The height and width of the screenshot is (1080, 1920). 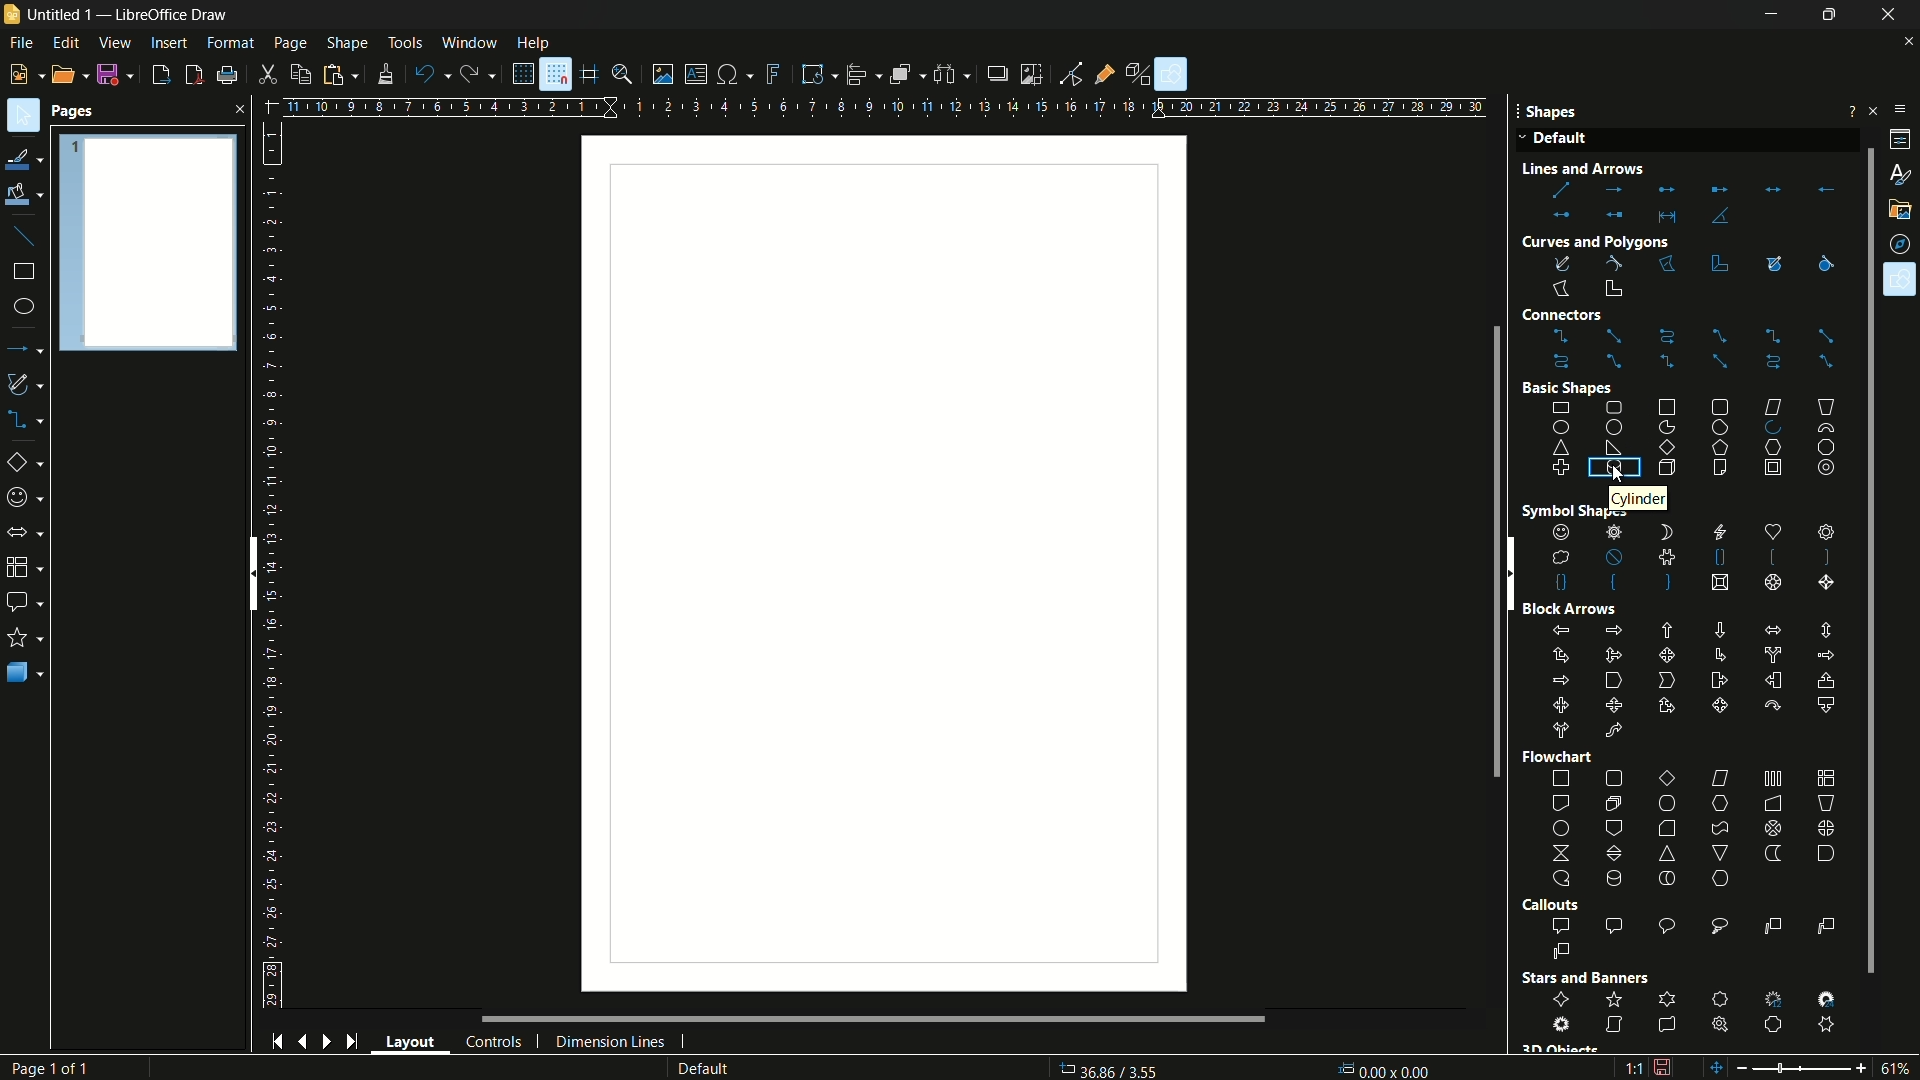 I want to click on scroll bar, so click(x=1861, y=558).